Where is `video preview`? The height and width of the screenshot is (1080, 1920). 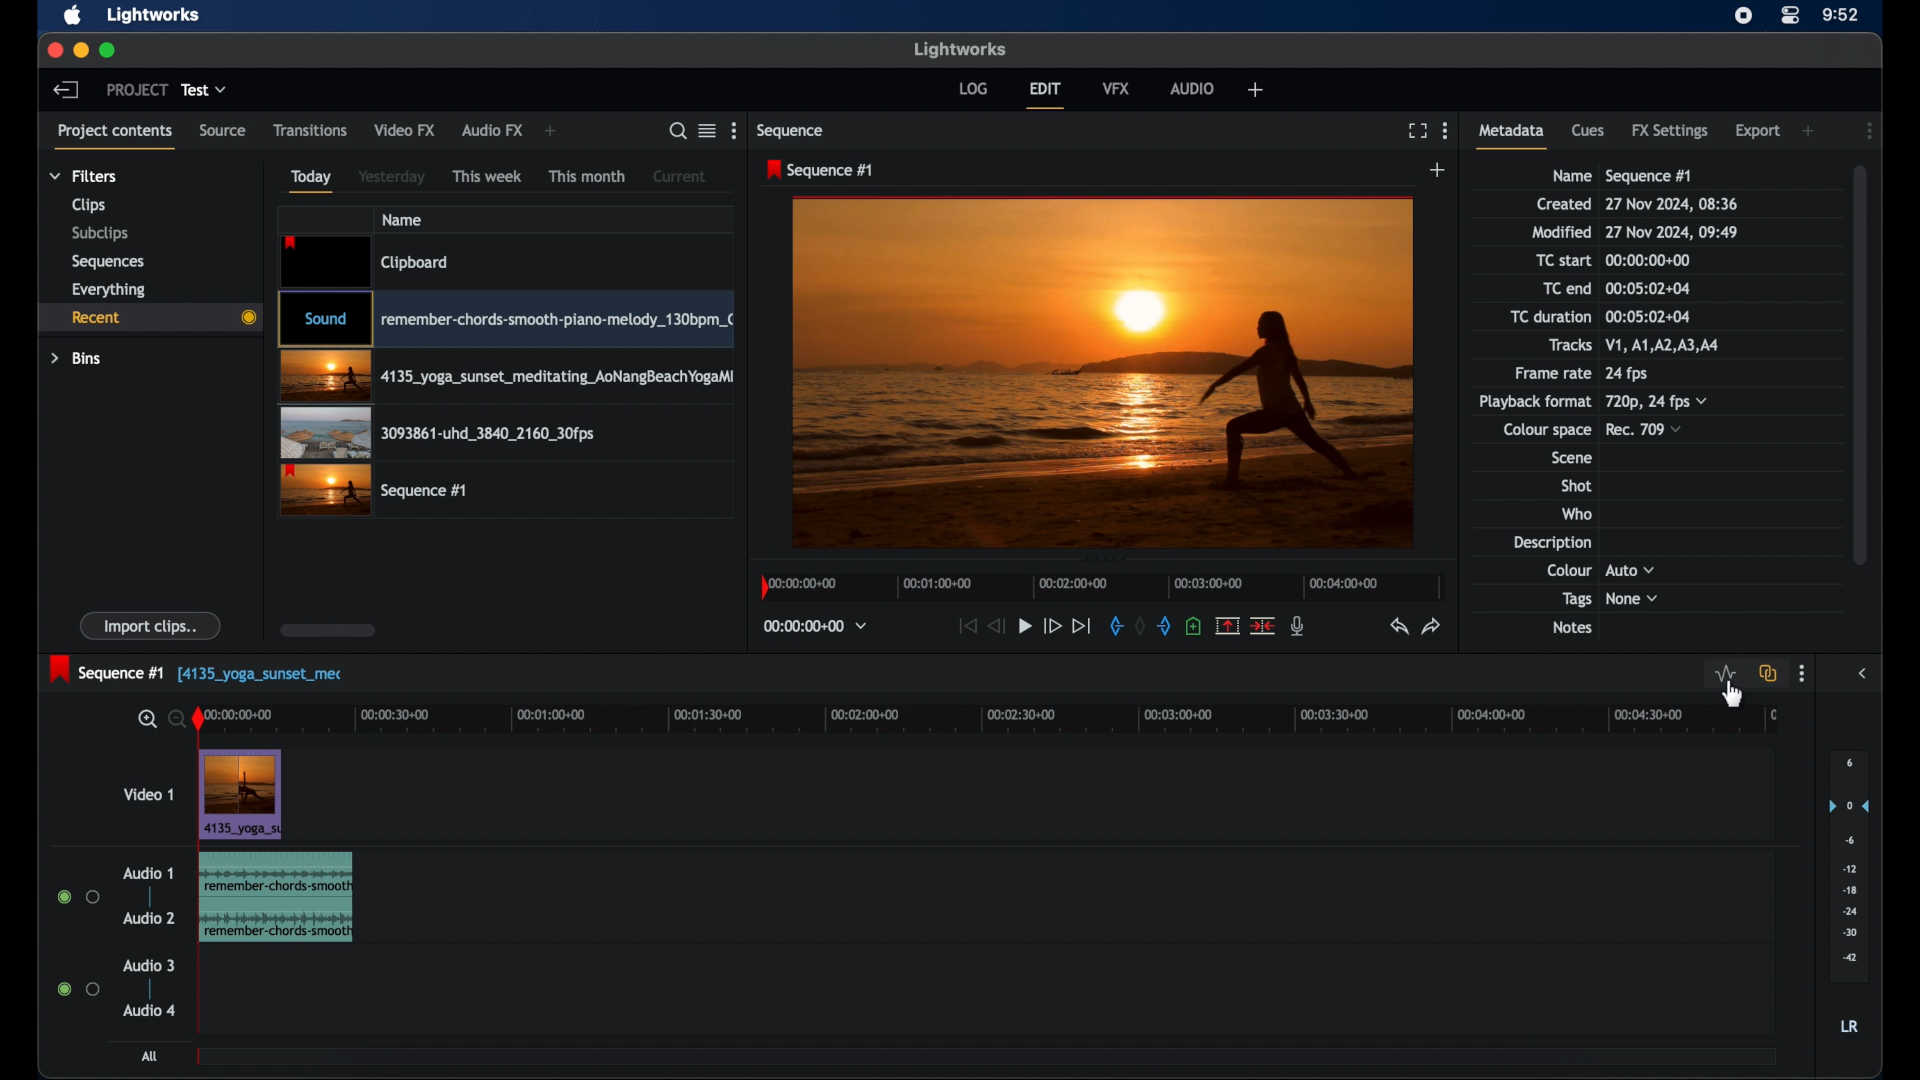
video preview is located at coordinates (1103, 371).